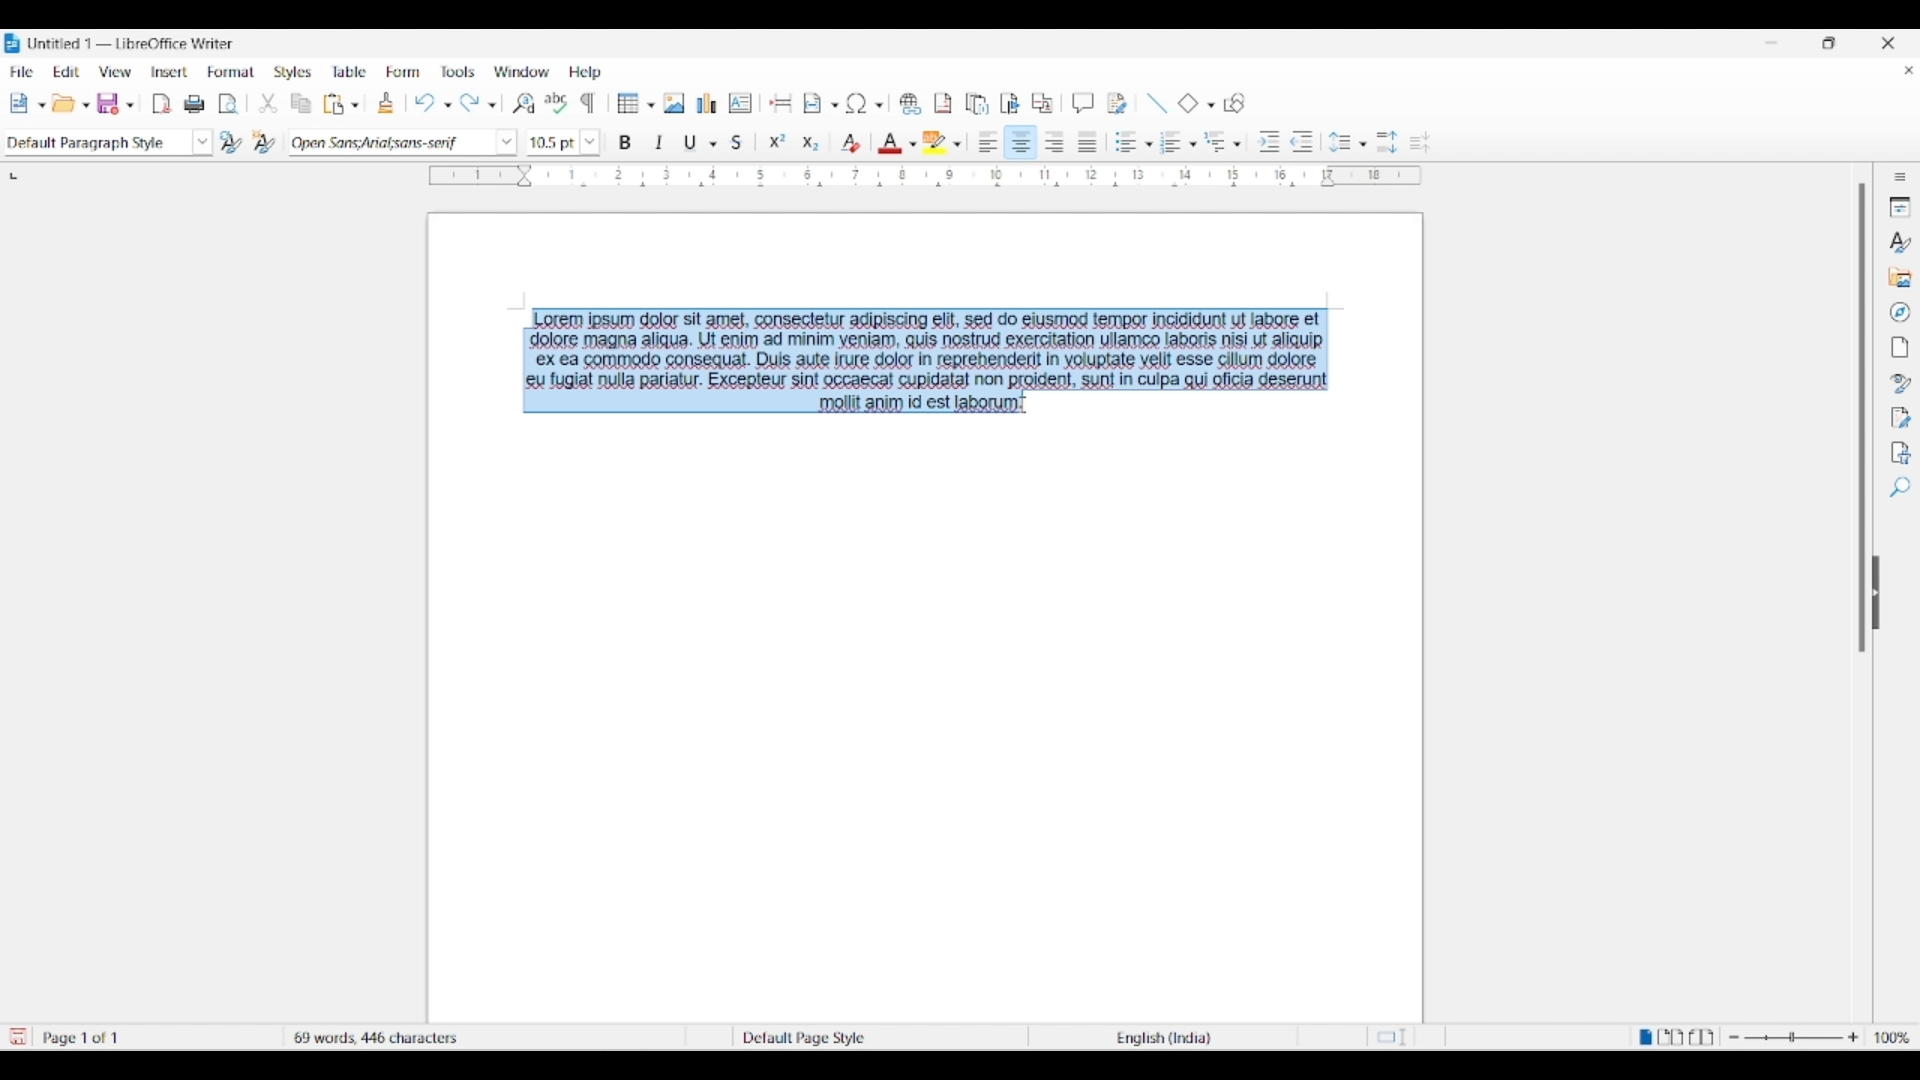 The image size is (1920, 1080). Describe the element at coordinates (292, 72) in the screenshot. I see `Styles` at that location.